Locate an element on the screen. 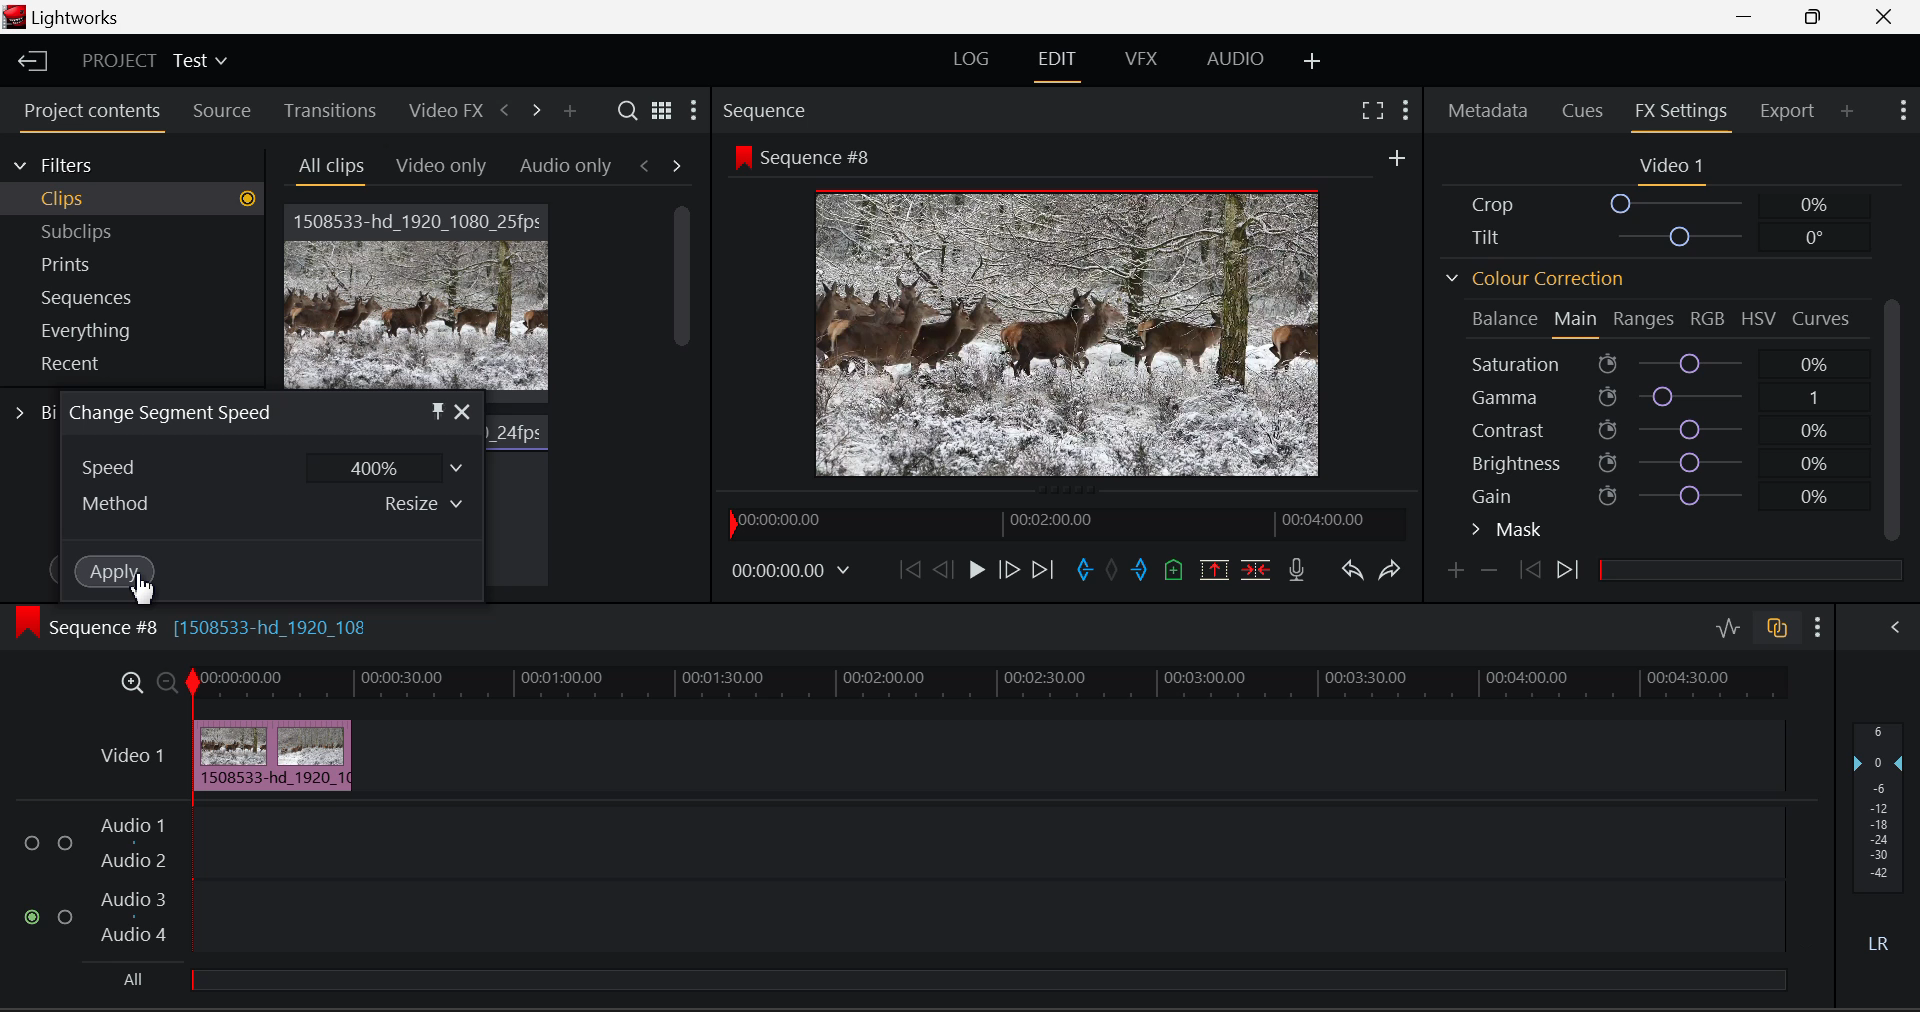  Search is located at coordinates (625, 111).